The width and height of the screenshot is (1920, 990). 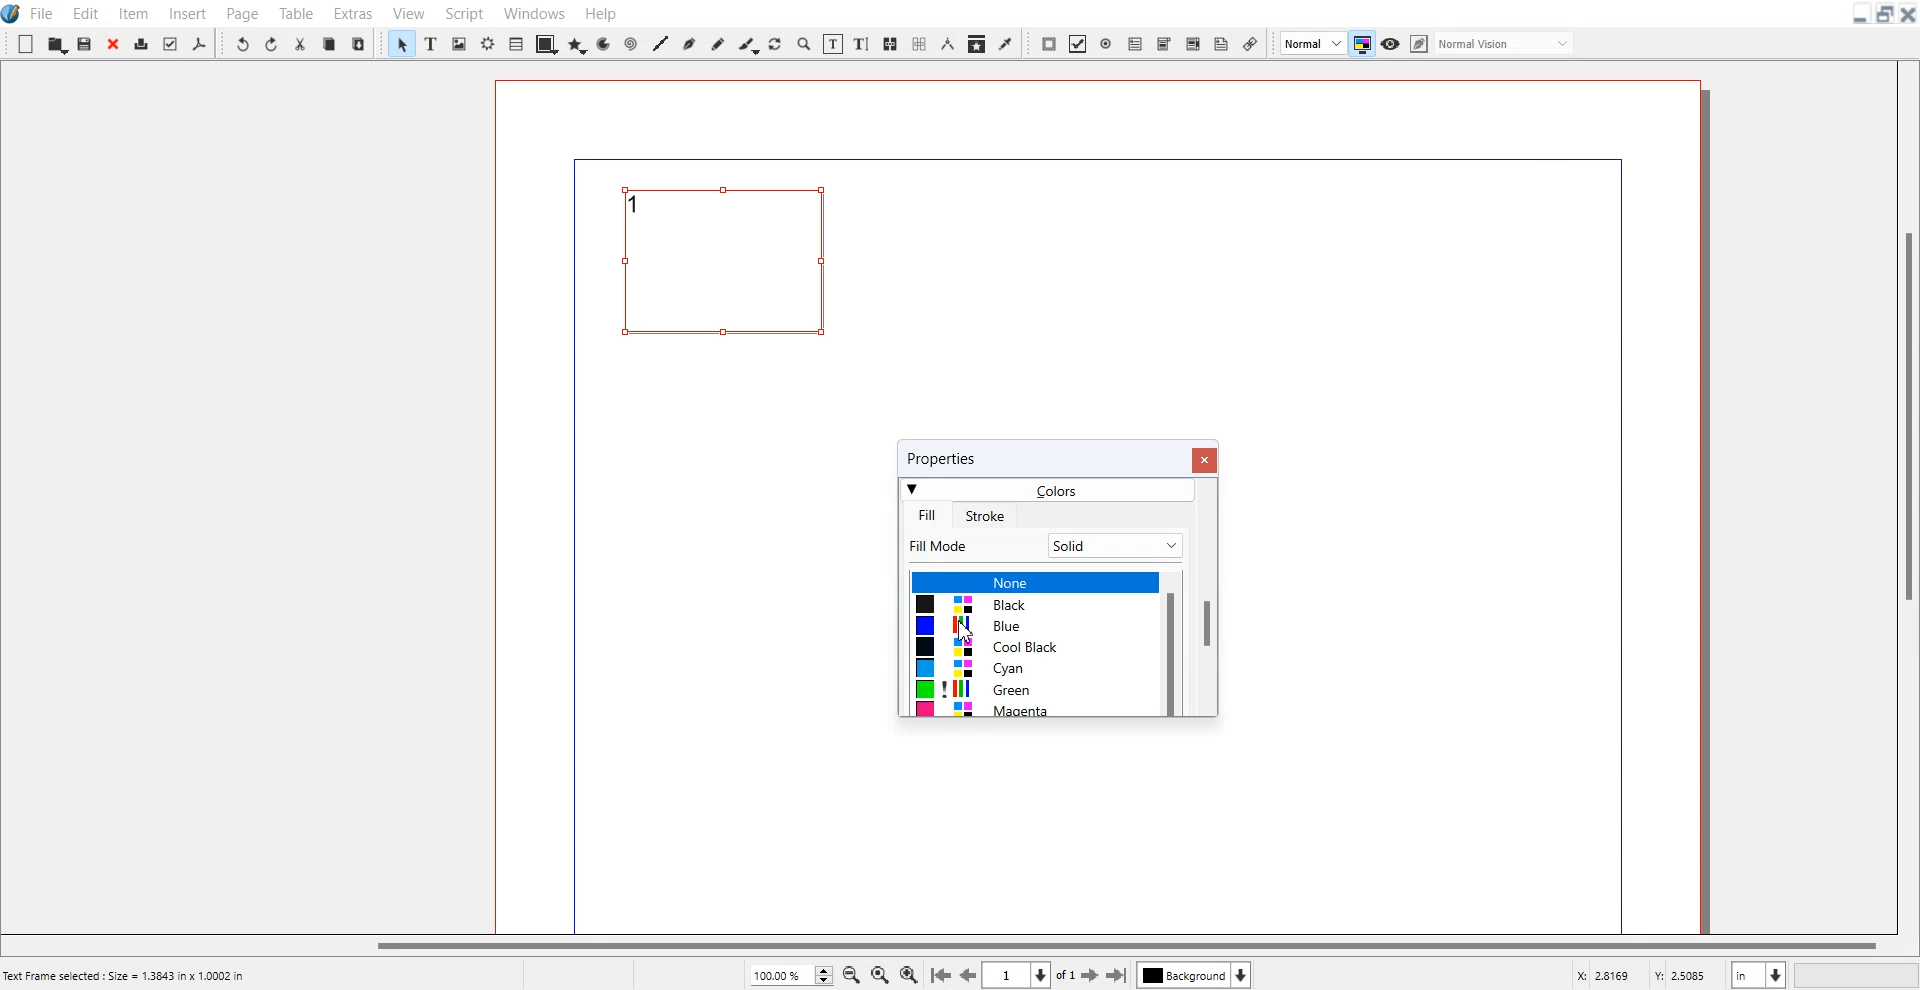 I want to click on Go to first Page, so click(x=940, y=976).